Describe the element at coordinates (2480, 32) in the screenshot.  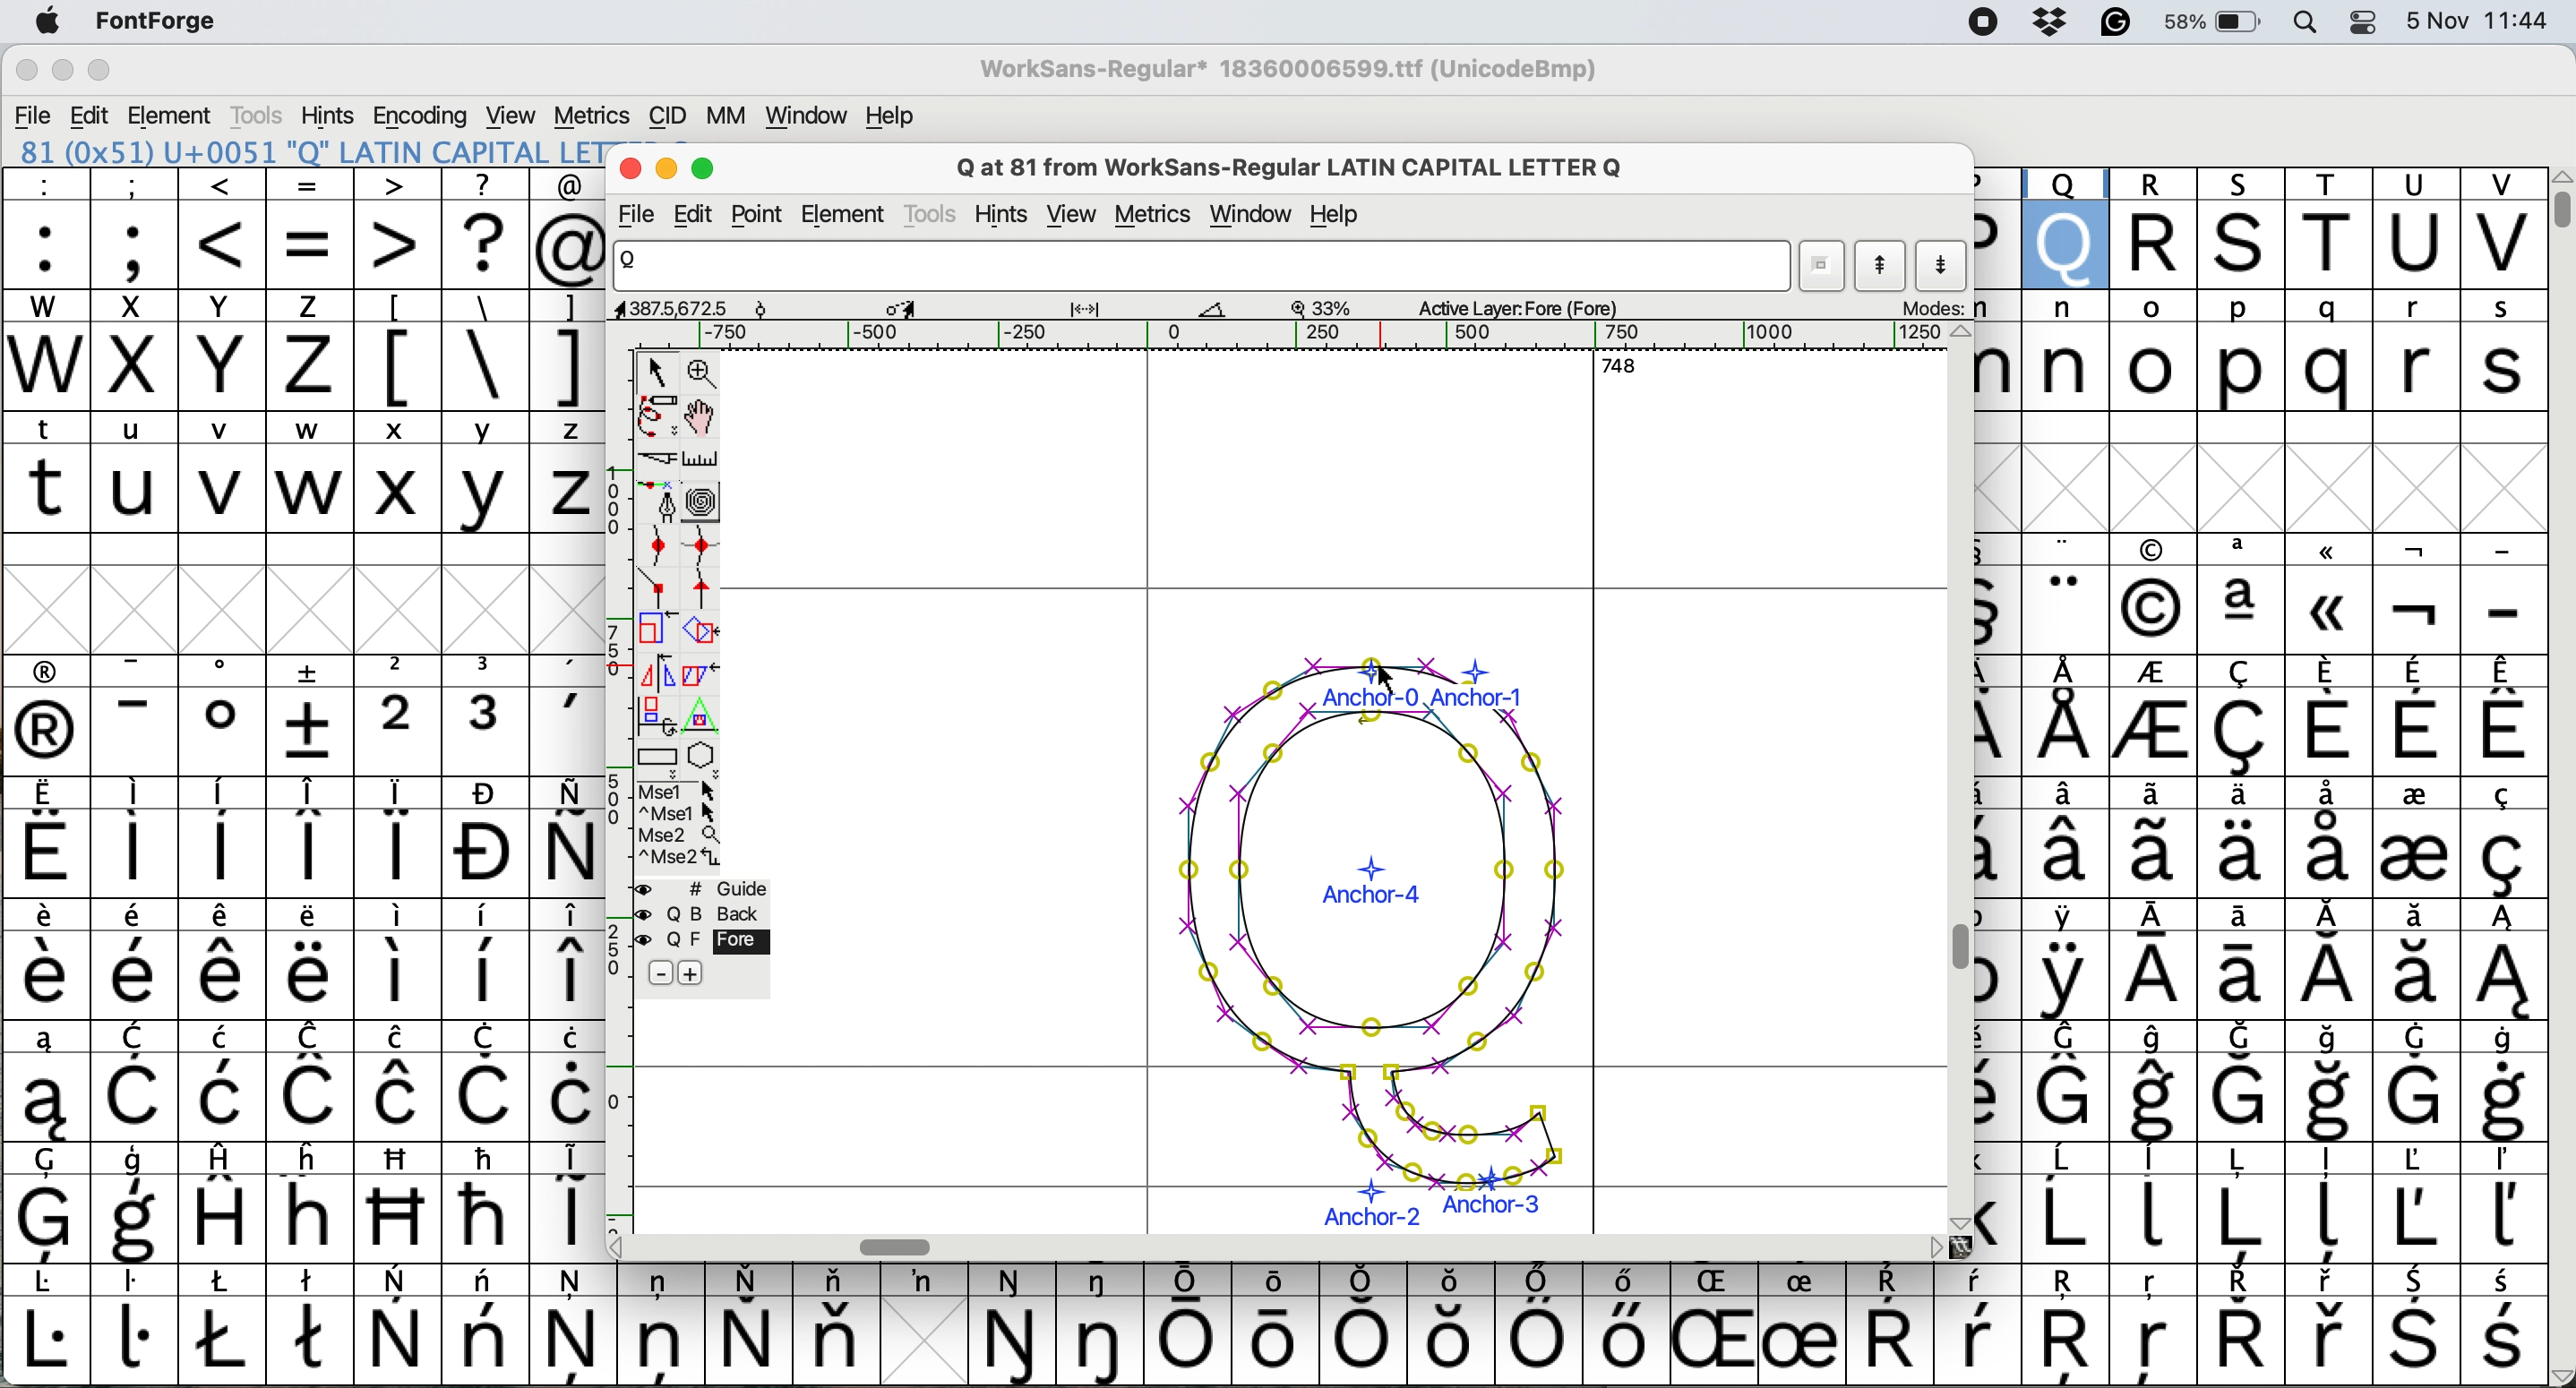
I see `5 Nov 11:44` at that location.